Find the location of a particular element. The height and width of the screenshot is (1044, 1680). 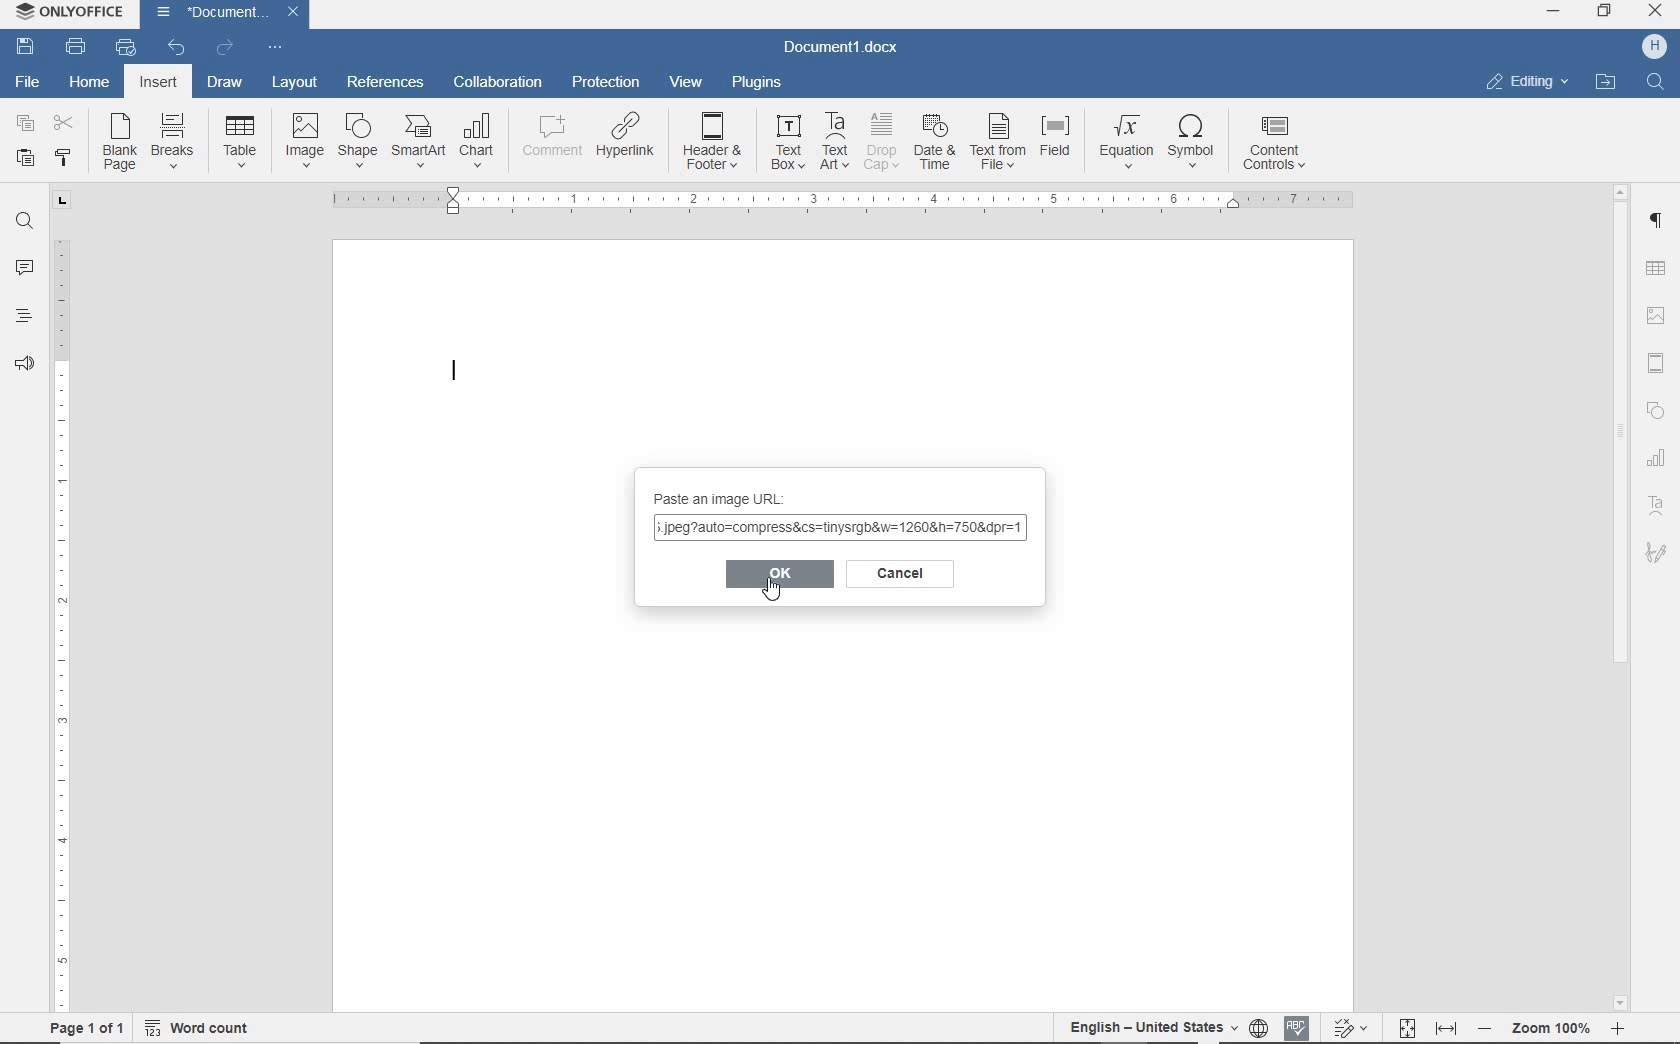

chart is located at coordinates (1655, 458).